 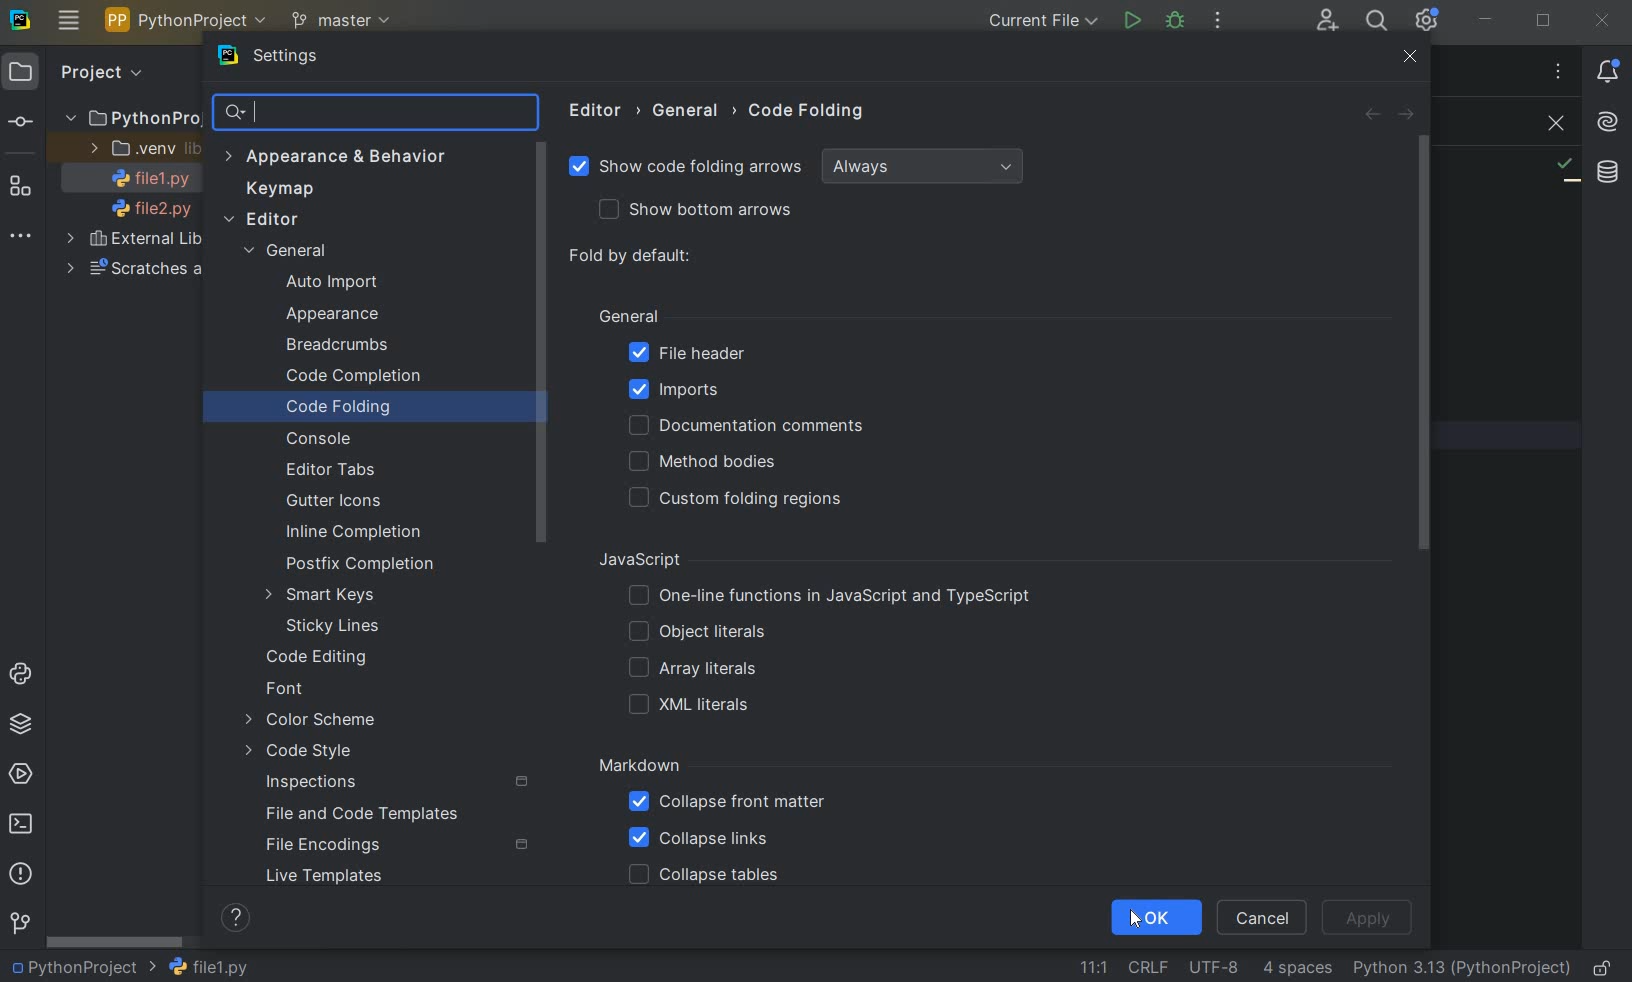 I want to click on IMPORTS, so click(x=704, y=389).